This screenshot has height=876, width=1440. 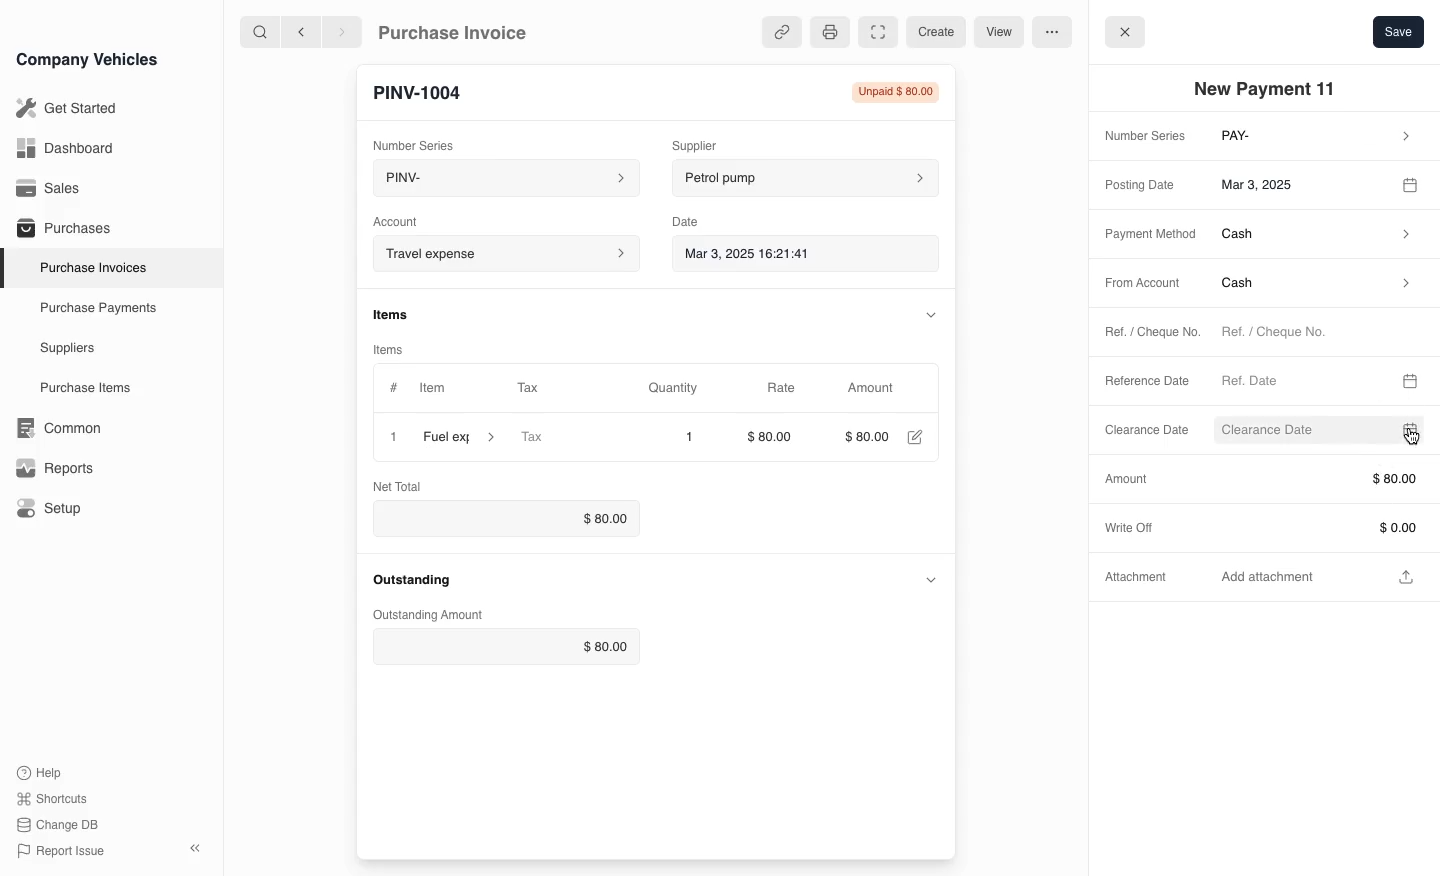 What do you see at coordinates (55, 468) in the screenshot?
I see `Reports` at bounding box center [55, 468].